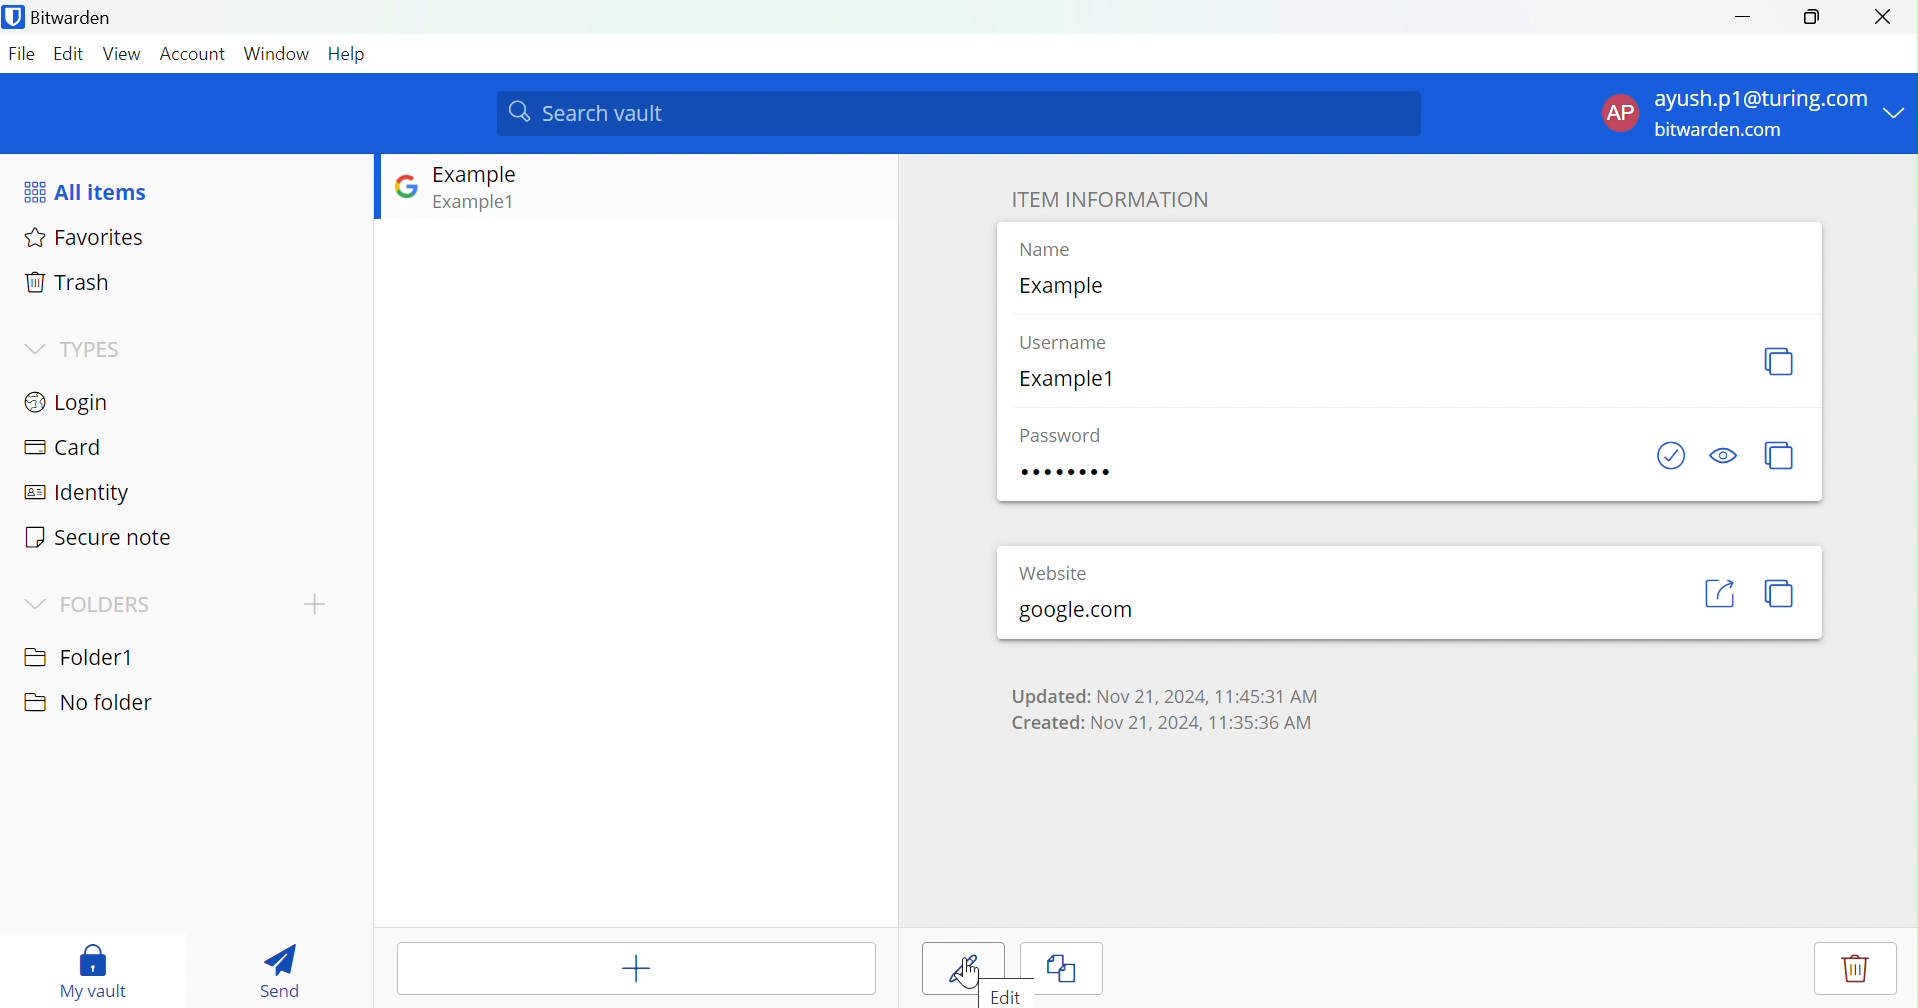 This screenshot has width=1918, height=1008. Describe the element at coordinates (477, 201) in the screenshot. I see `Example1` at that location.